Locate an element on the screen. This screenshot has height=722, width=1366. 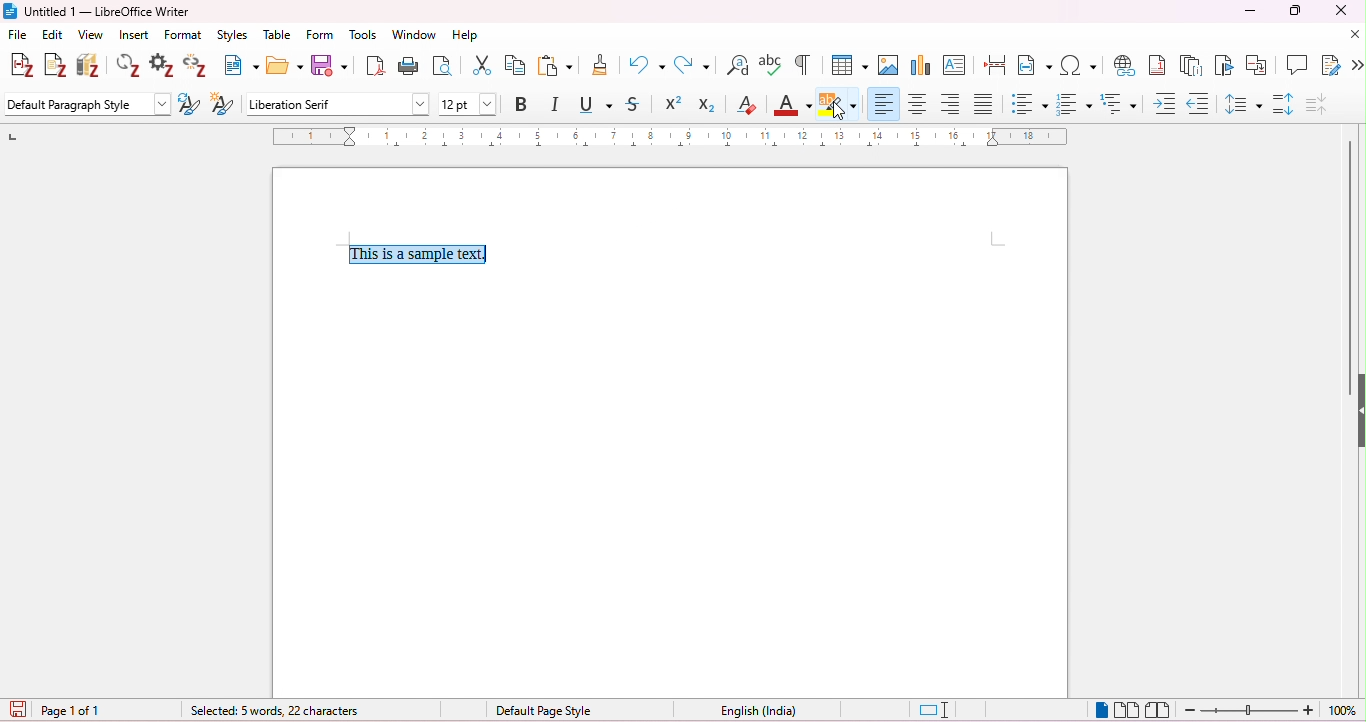
insert cross reference is located at coordinates (1258, 64).